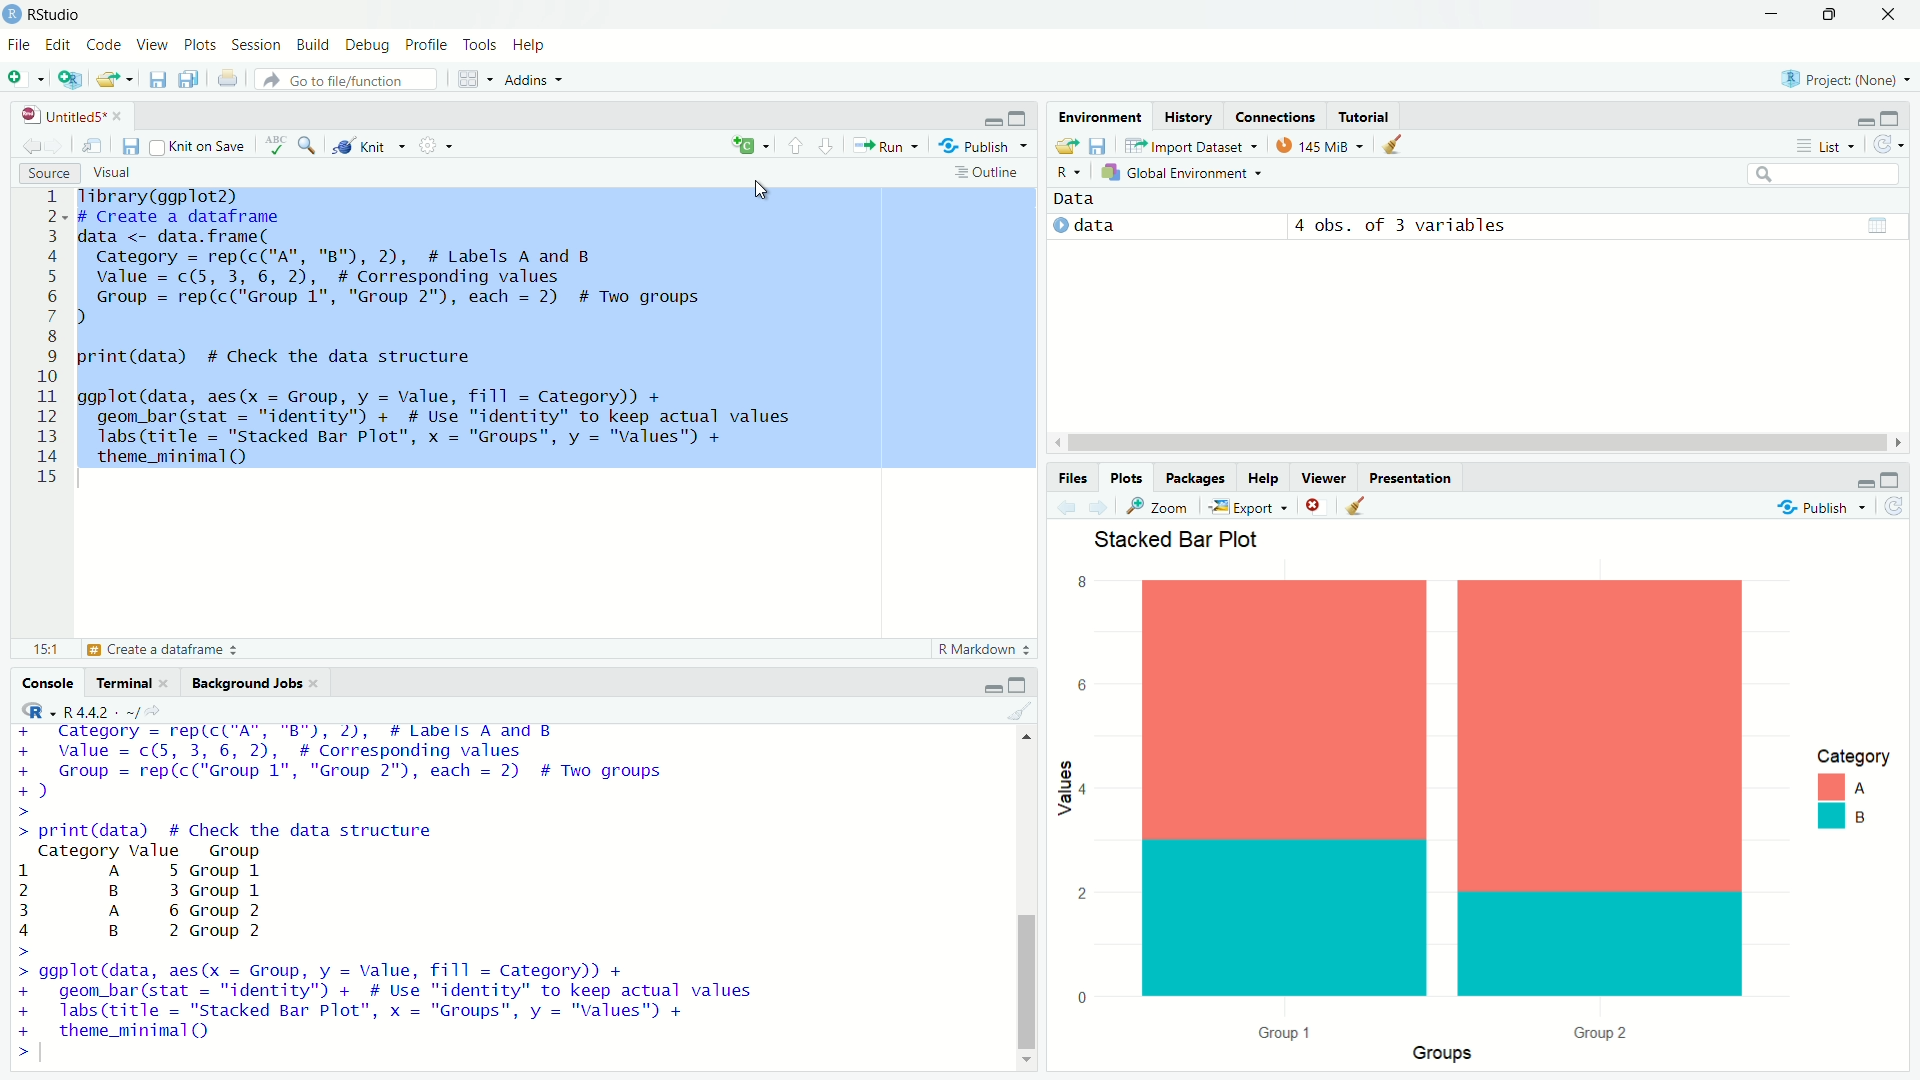 The width and height of the screenshot is (1920, 1080). I want to click on Tools, so click(481, 44).